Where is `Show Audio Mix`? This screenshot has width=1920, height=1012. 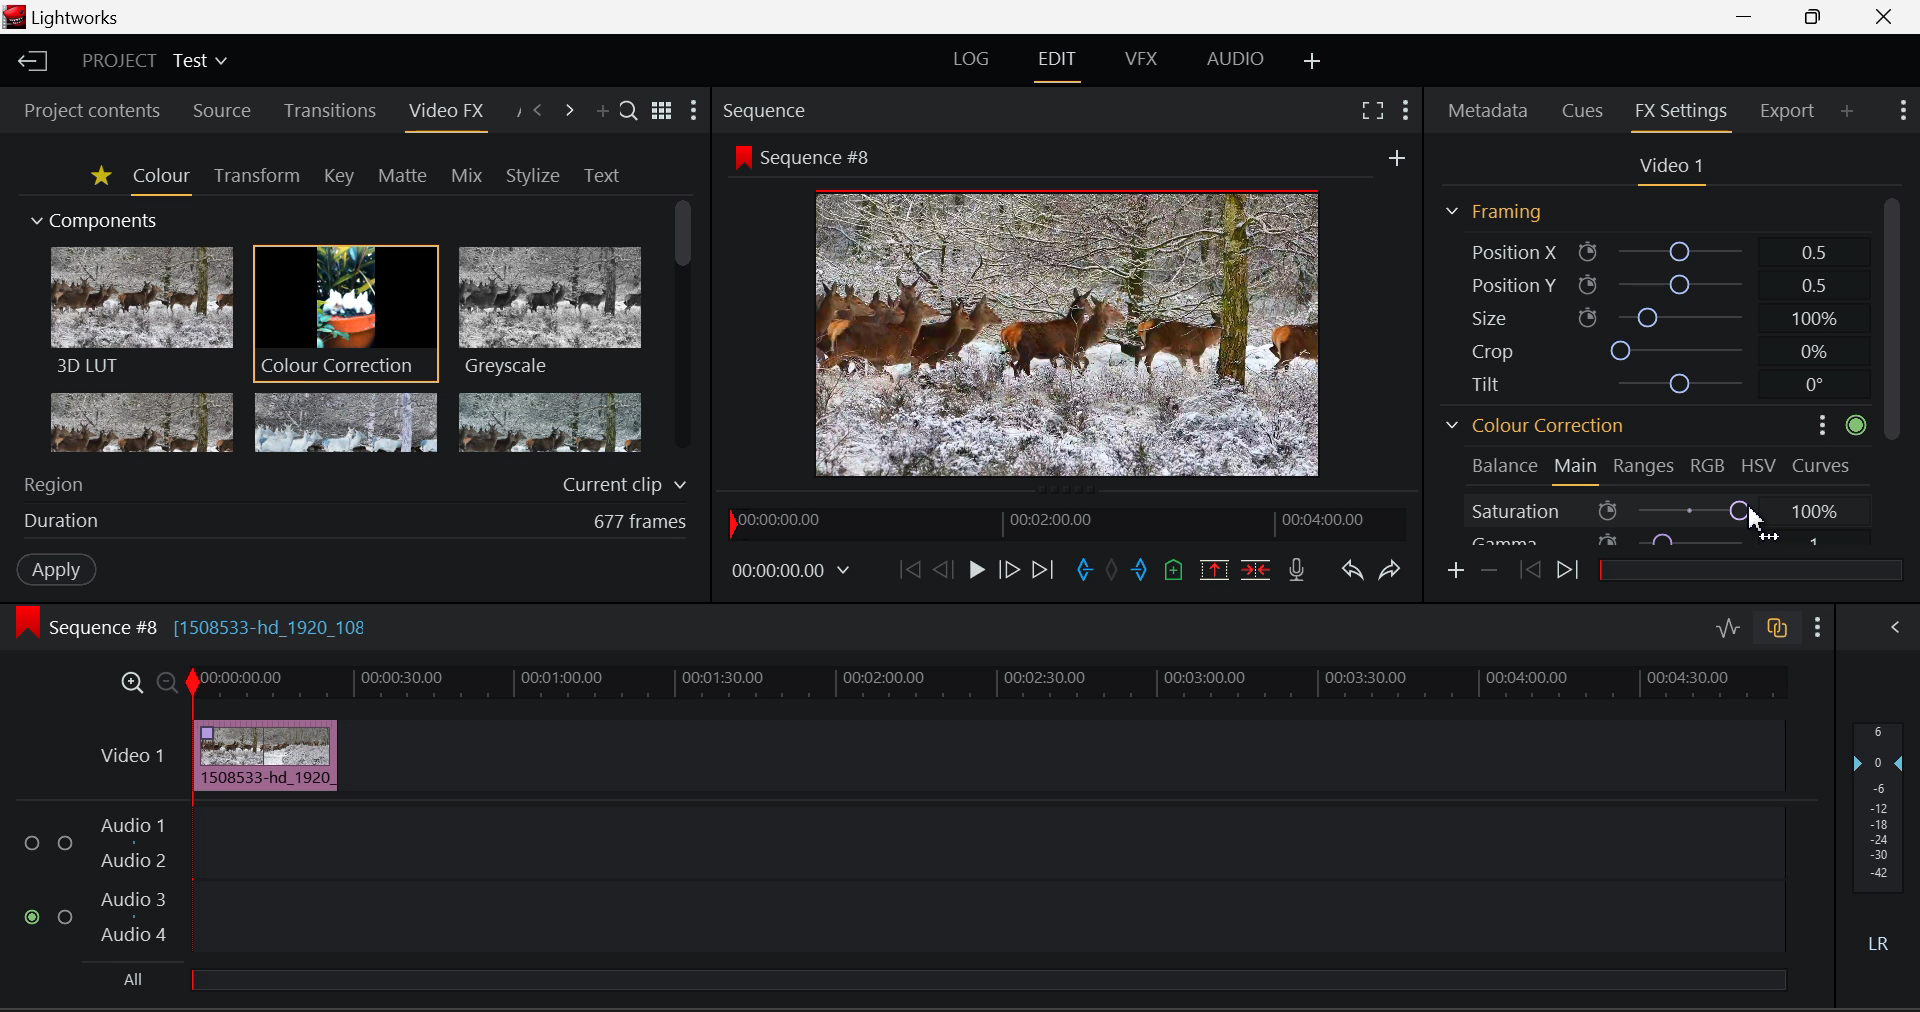
Show Audio Mix is located at coordinates (1895, 627).